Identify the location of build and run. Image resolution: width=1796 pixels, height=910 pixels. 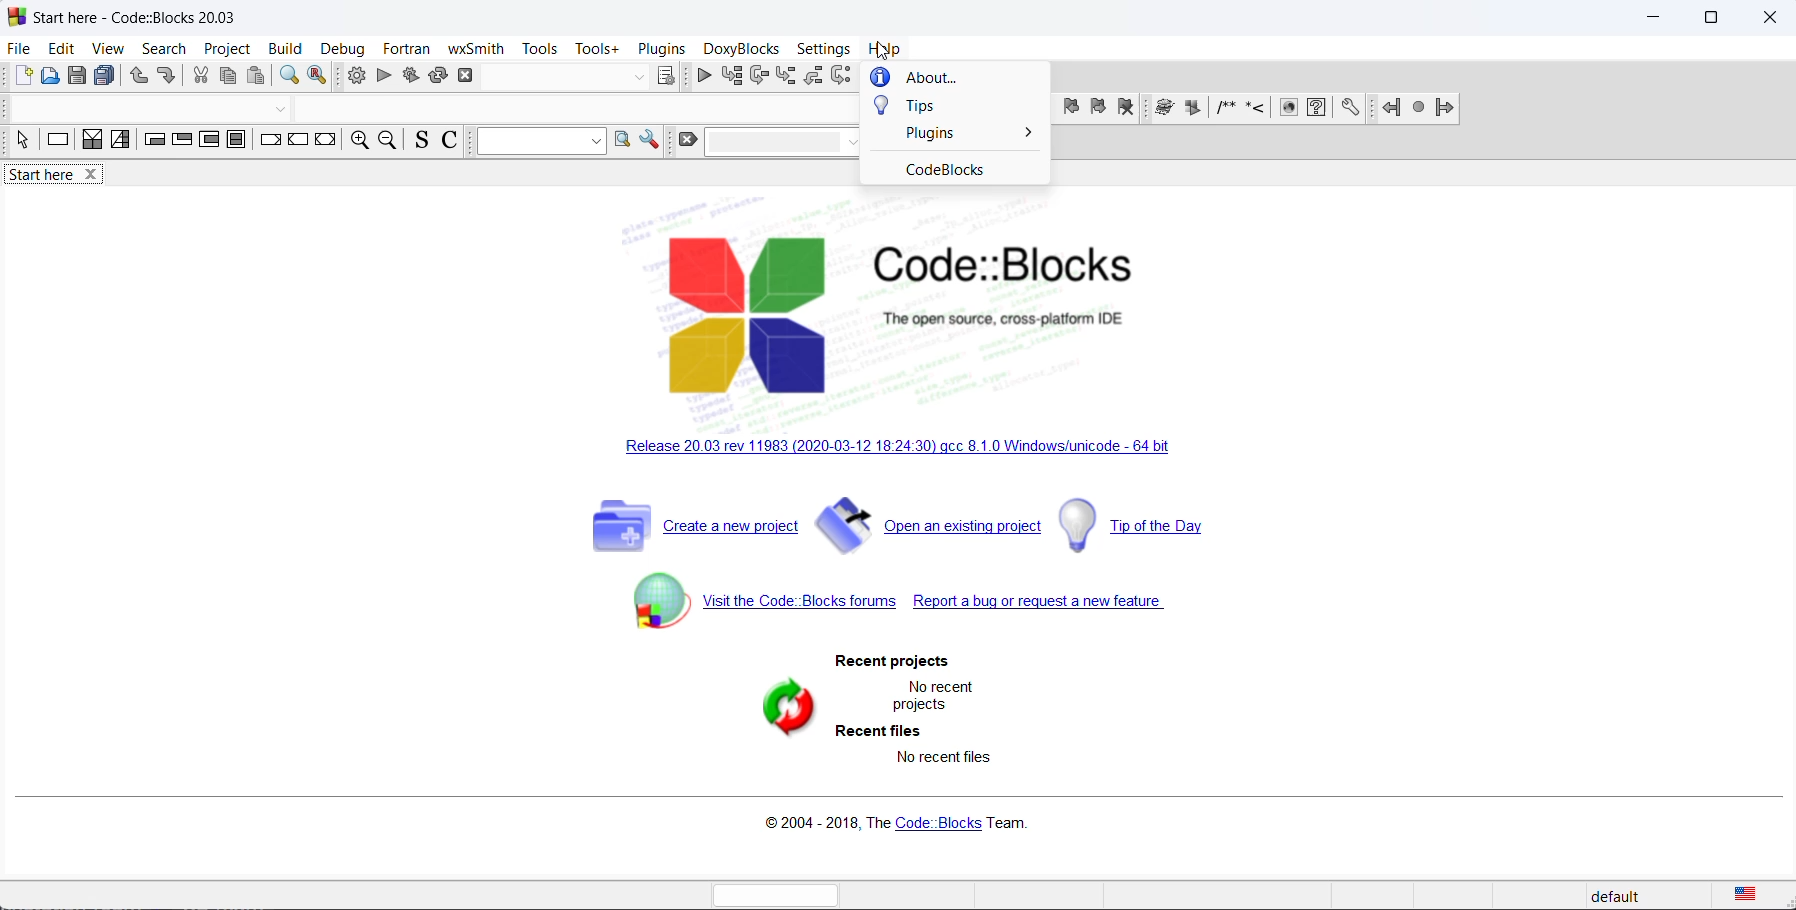
(410, 77).